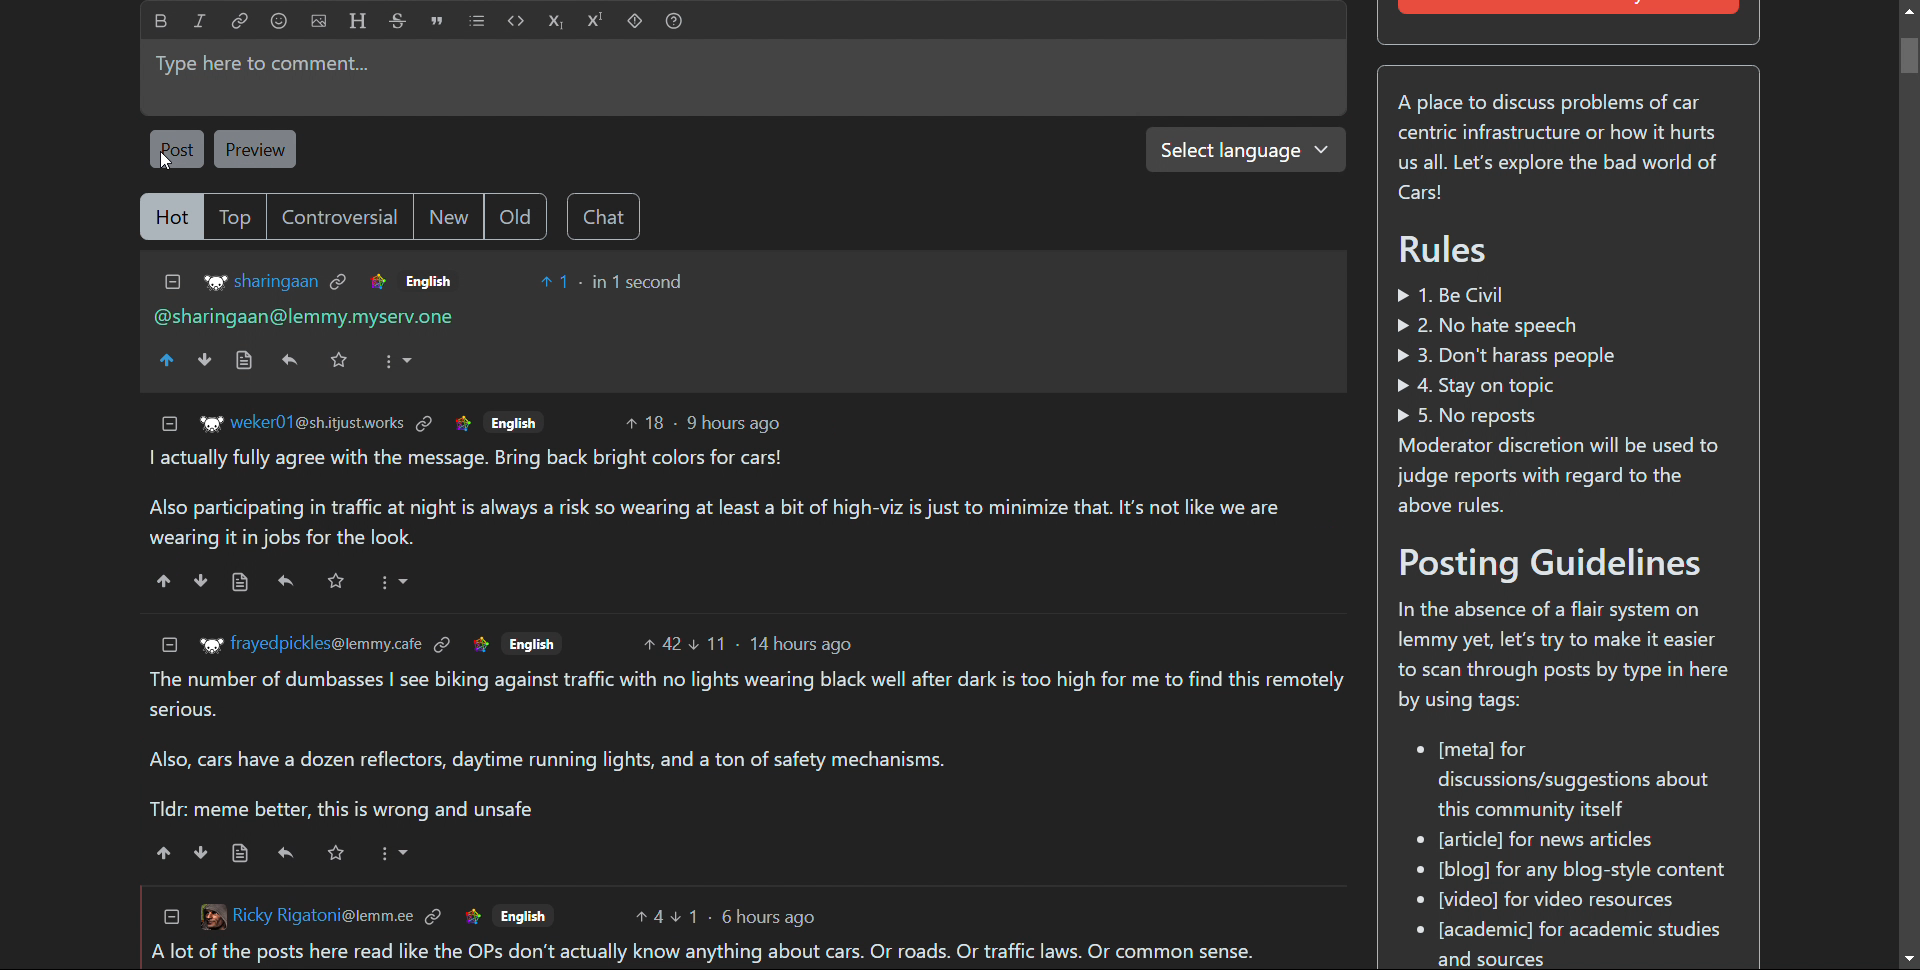  What do you see at coordinates (634, 21) in the screenshot?
I see `spoiler` at bounding box center [634, 21].